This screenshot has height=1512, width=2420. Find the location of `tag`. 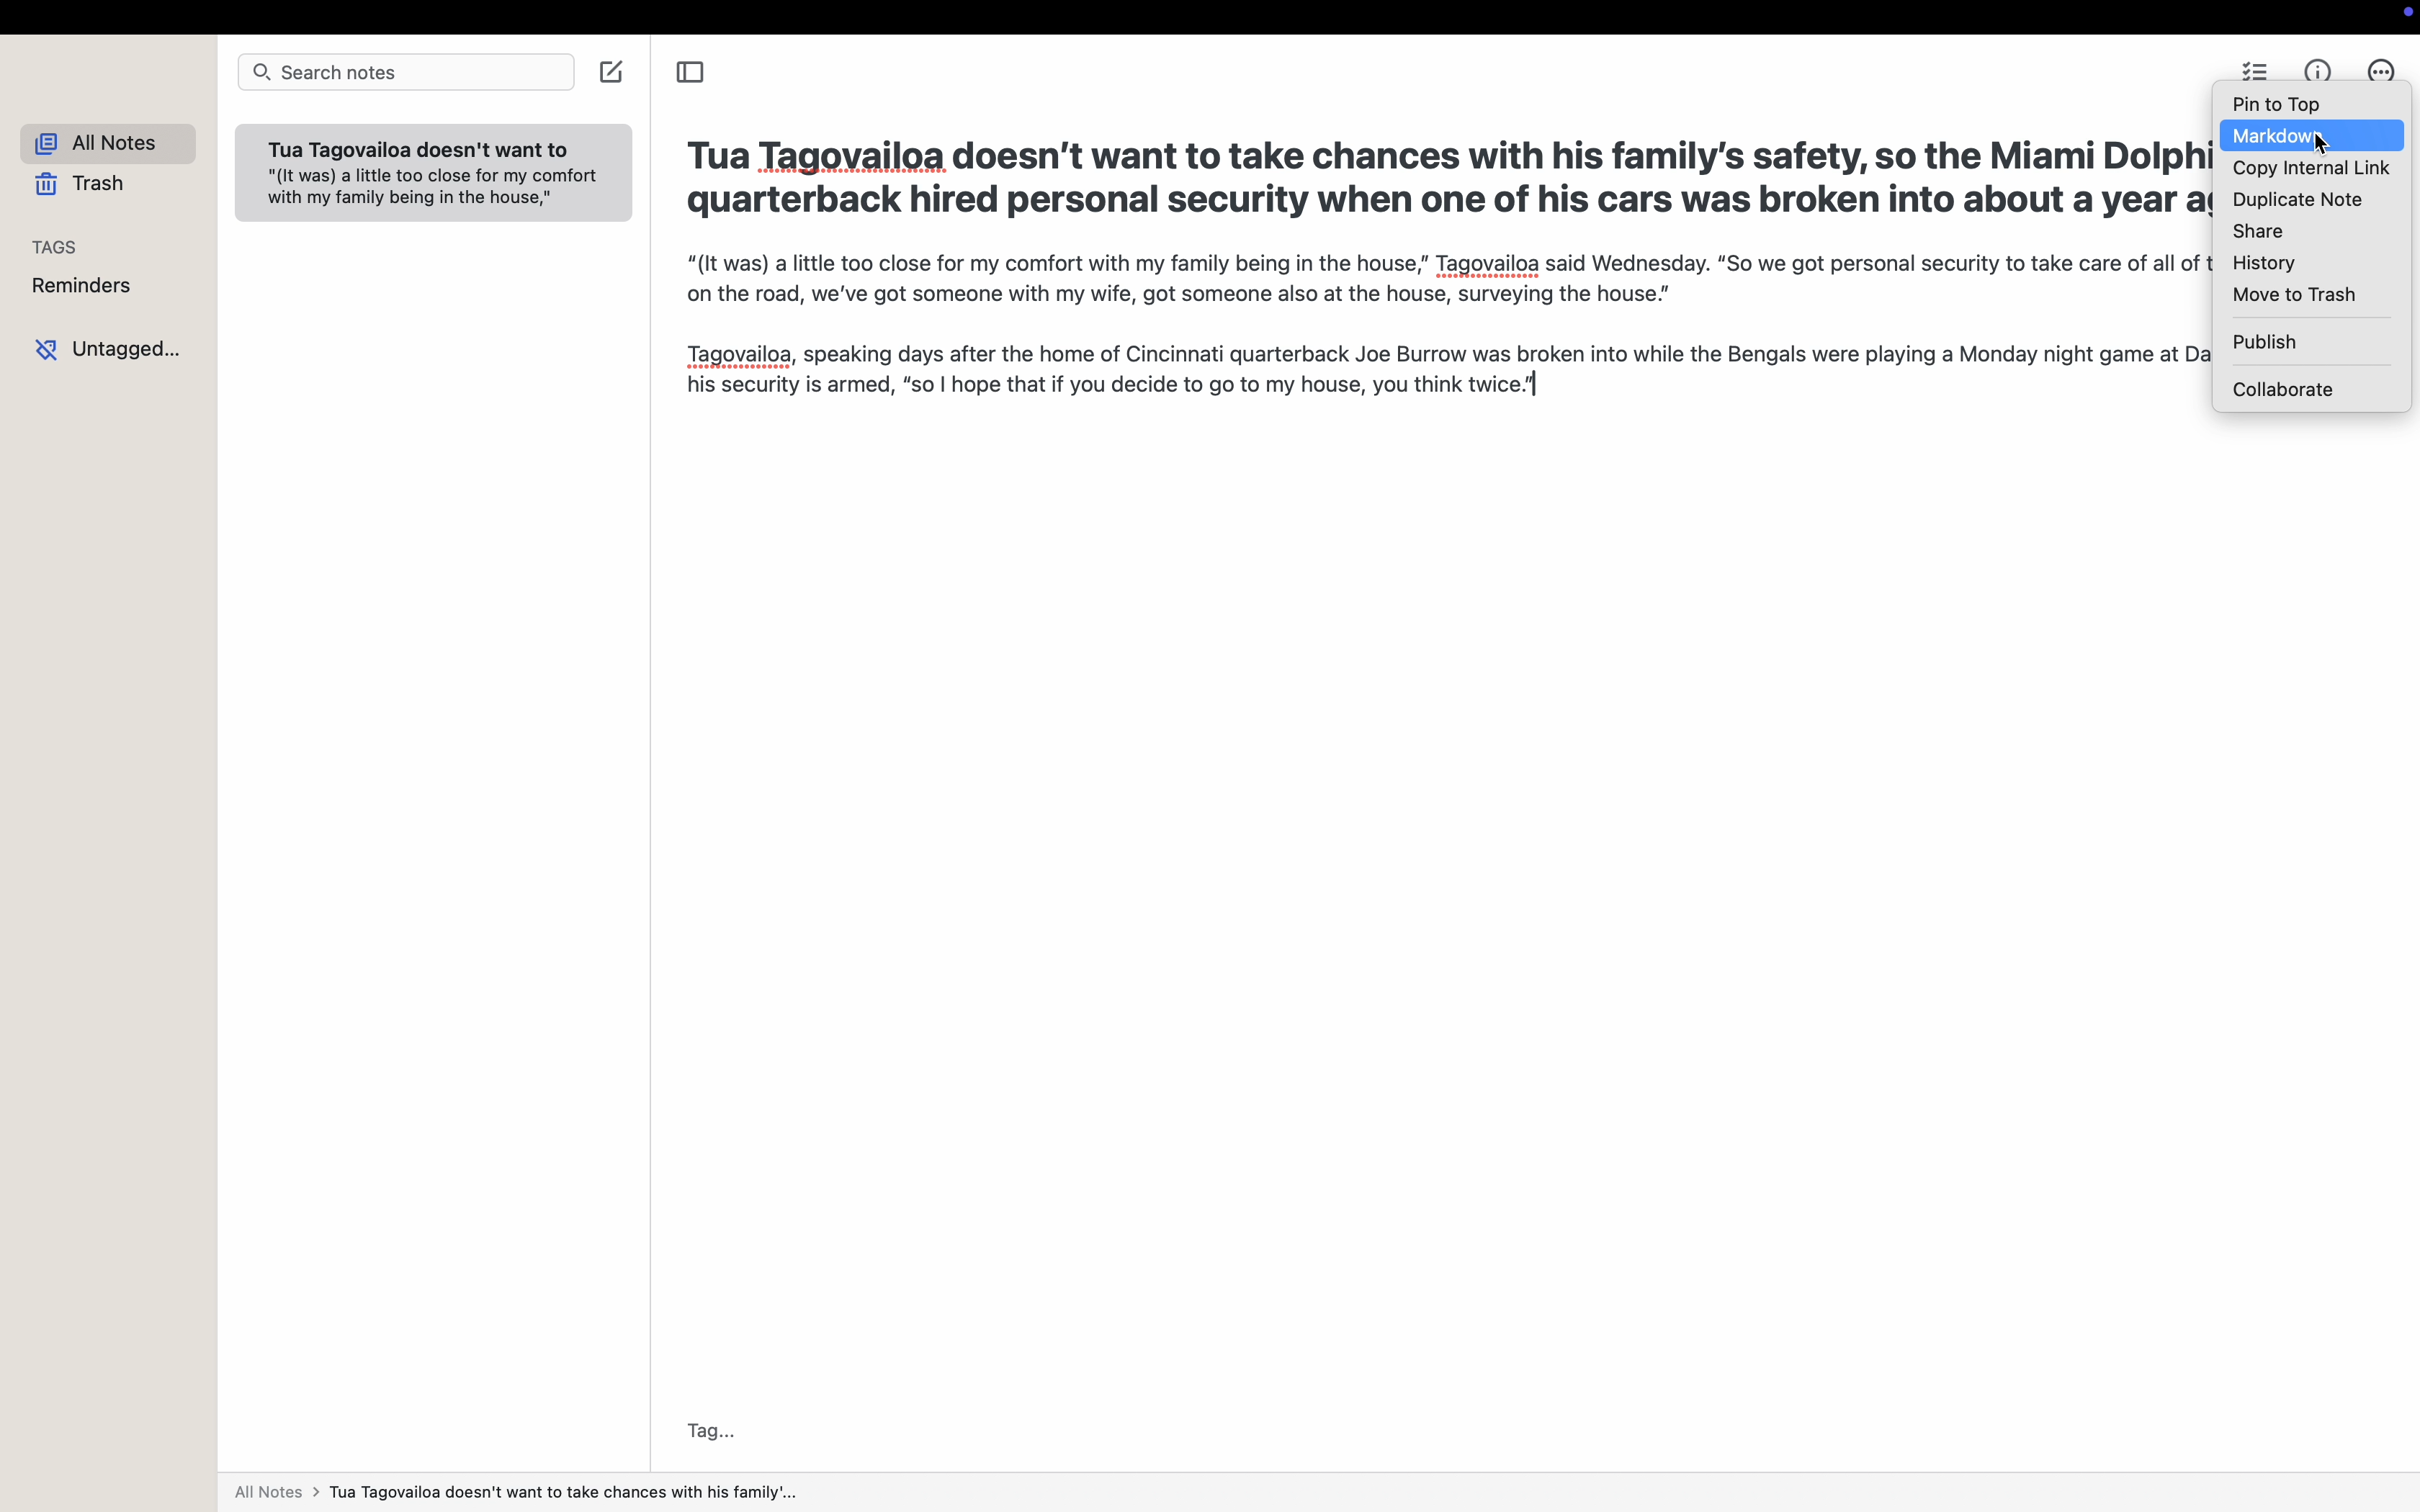

tag is located at coordinates (711, 1430).